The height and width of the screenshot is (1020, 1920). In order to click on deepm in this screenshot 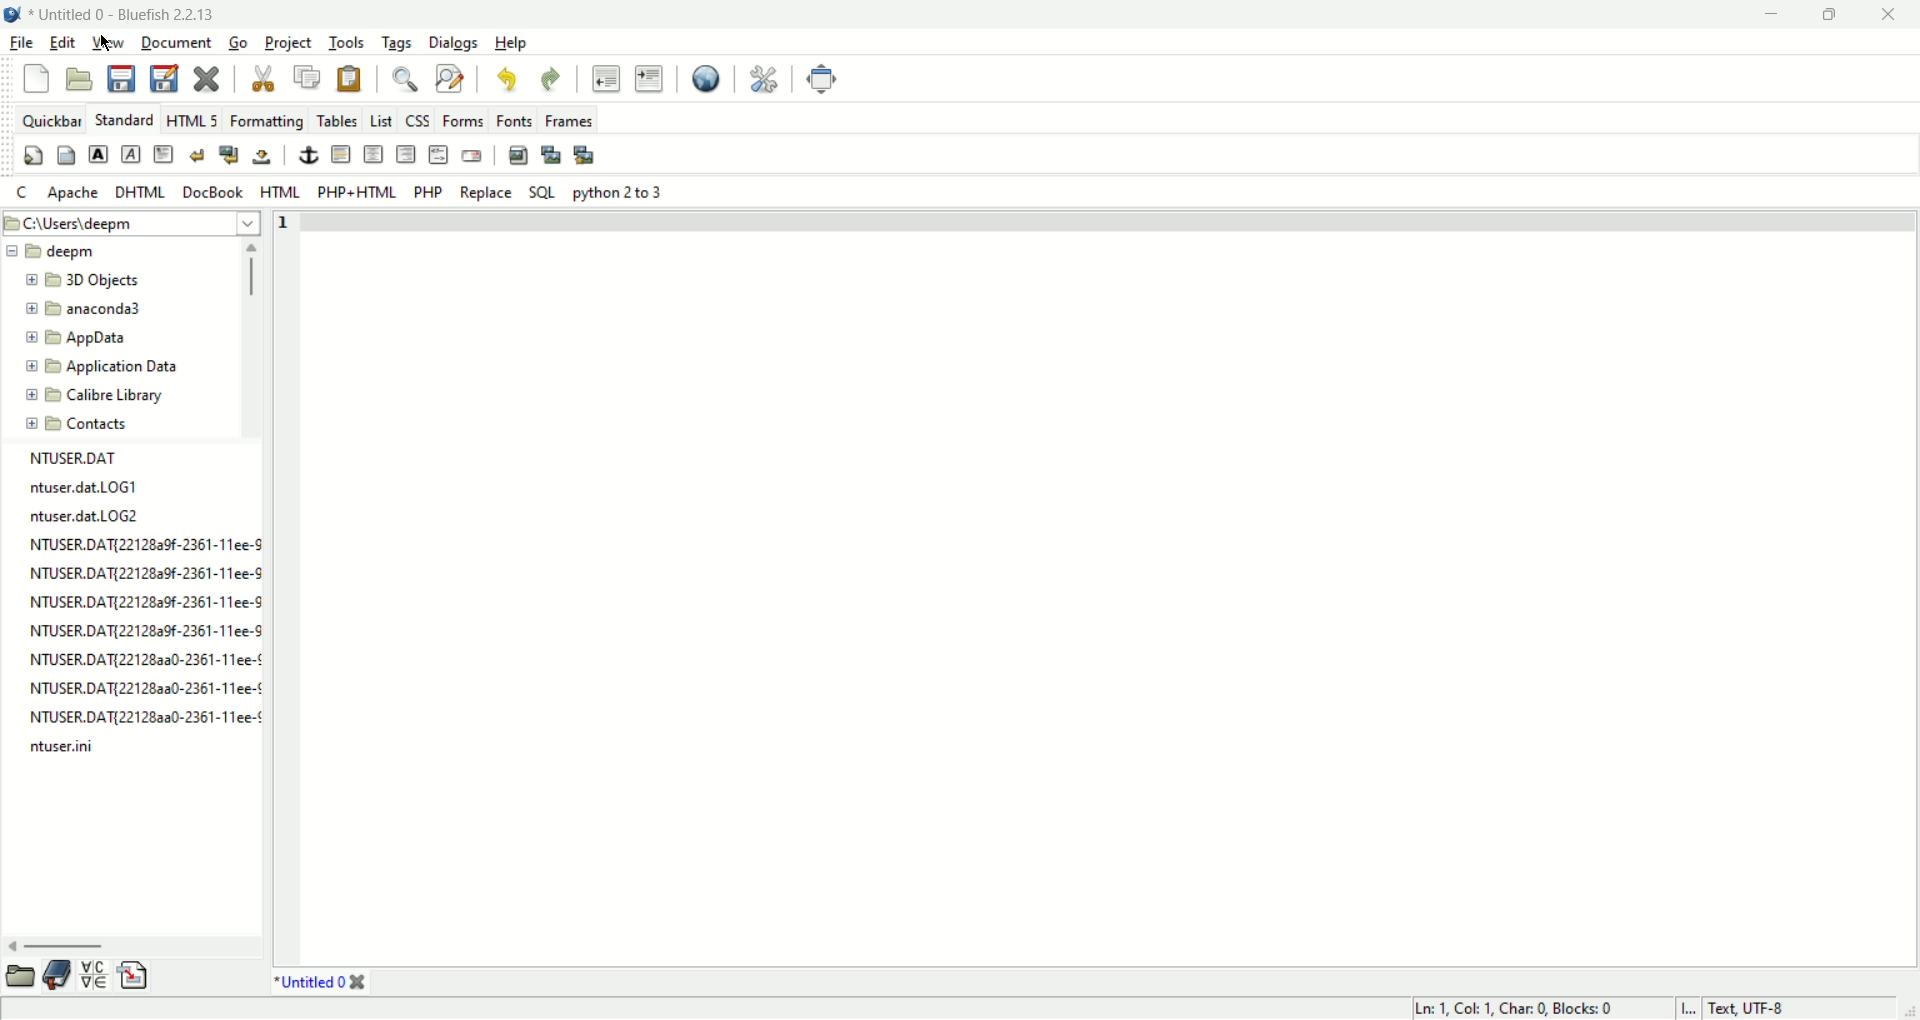, I will do `click(59, 253)`.